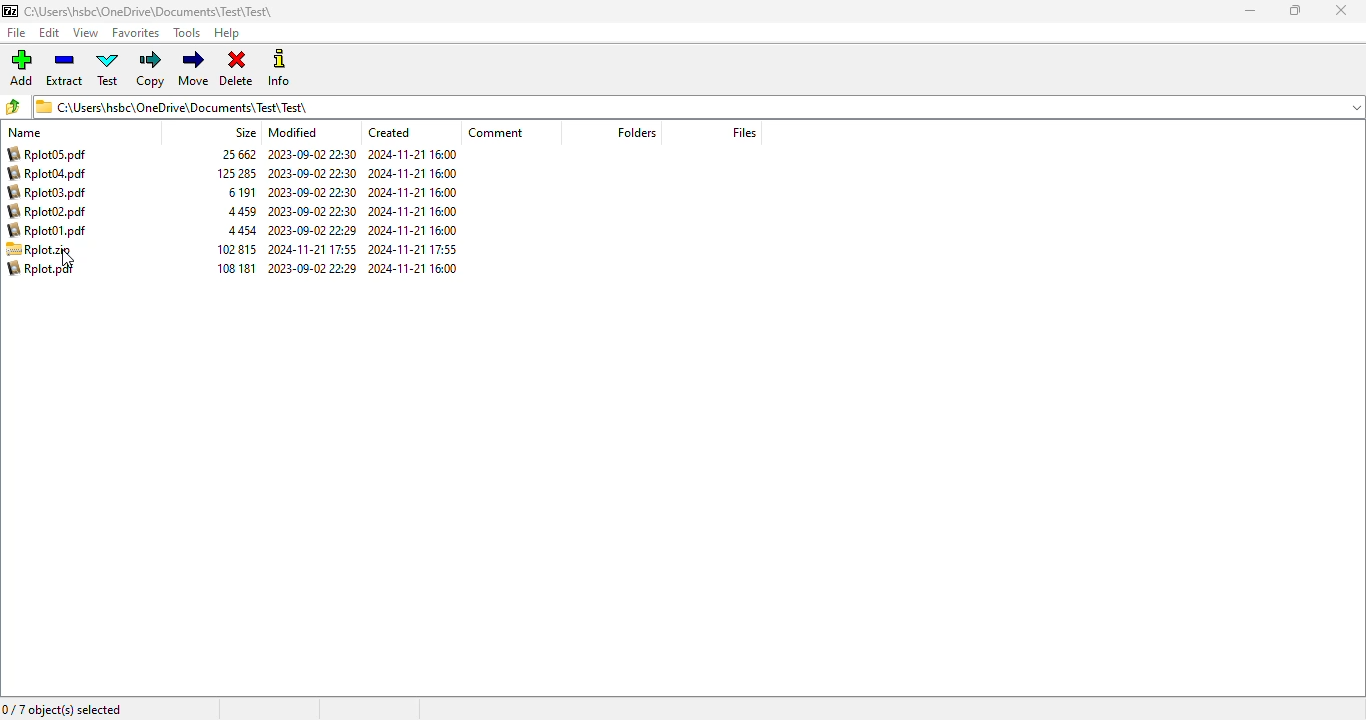 Image resolution: width=1366 pixels, height=720 pixels. Describe the element at coordinates (237, 173) in the screenshot. I see `125 285` at that location.